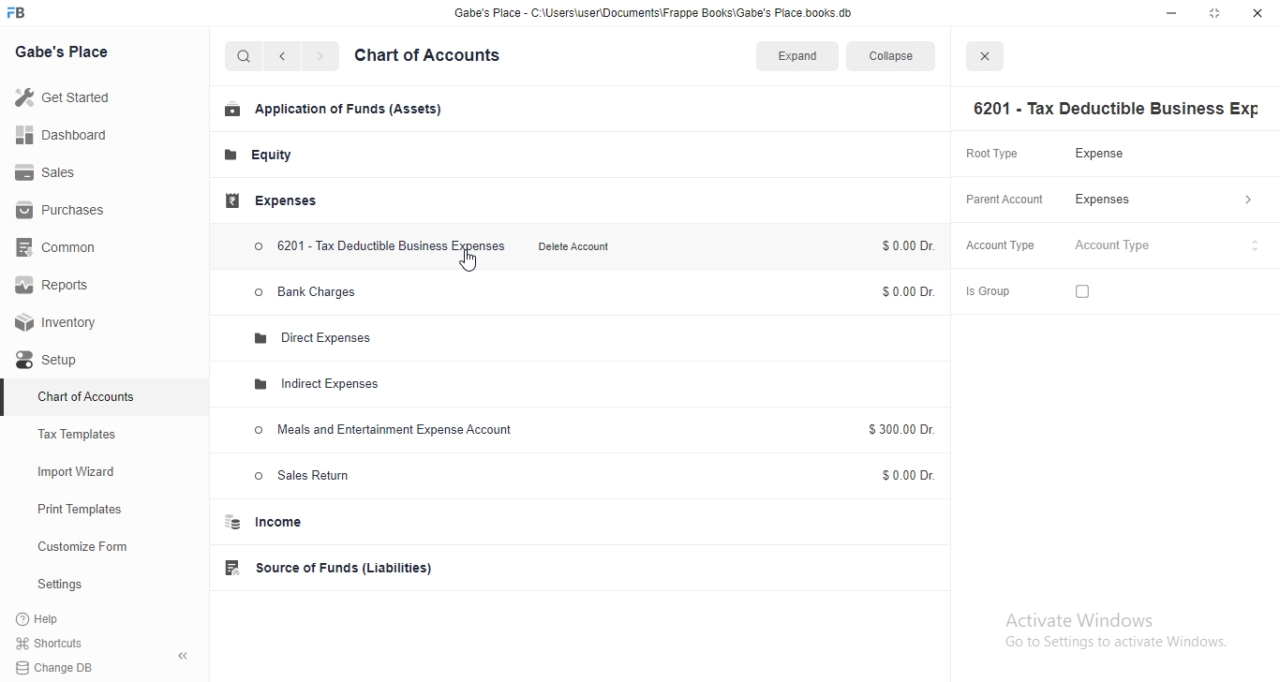 The height and width of the screenshot is (682, 1280). I want to click on $0.00 Dr., so click(902, 474).